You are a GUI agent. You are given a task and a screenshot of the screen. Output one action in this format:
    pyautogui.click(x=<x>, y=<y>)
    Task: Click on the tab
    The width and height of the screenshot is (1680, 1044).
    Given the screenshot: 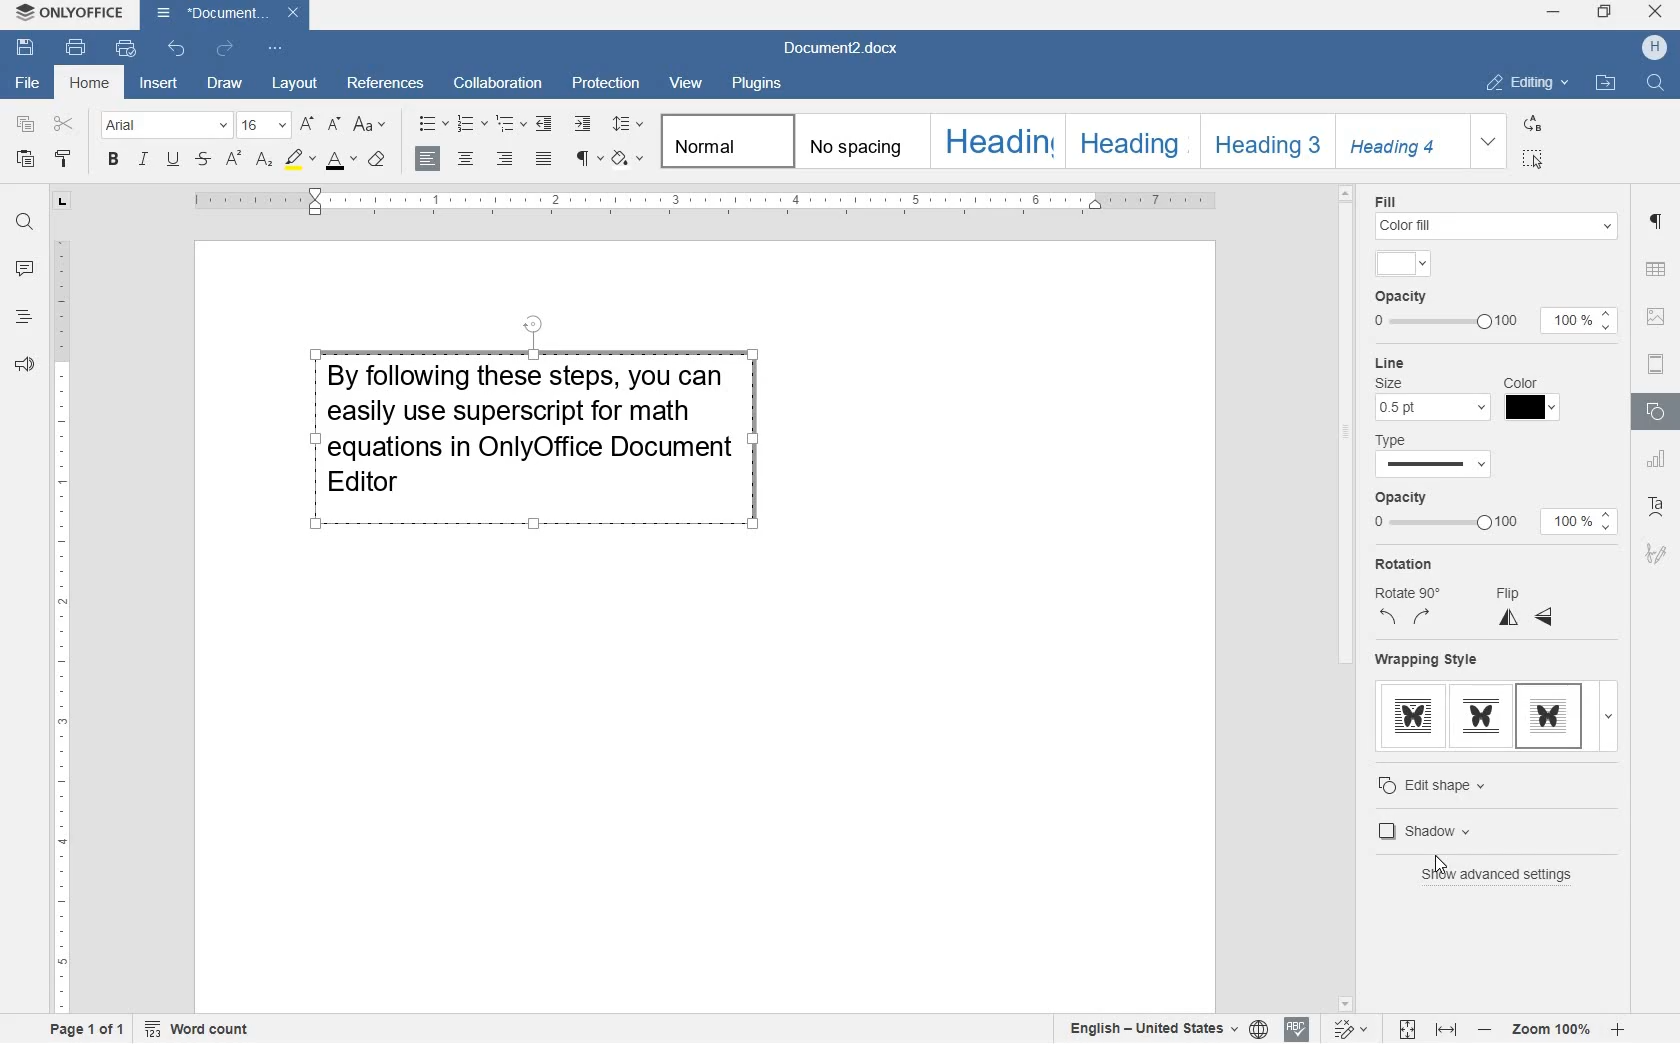 What is the action you would take?
    pyautogui.click(x=61, y=203)
    